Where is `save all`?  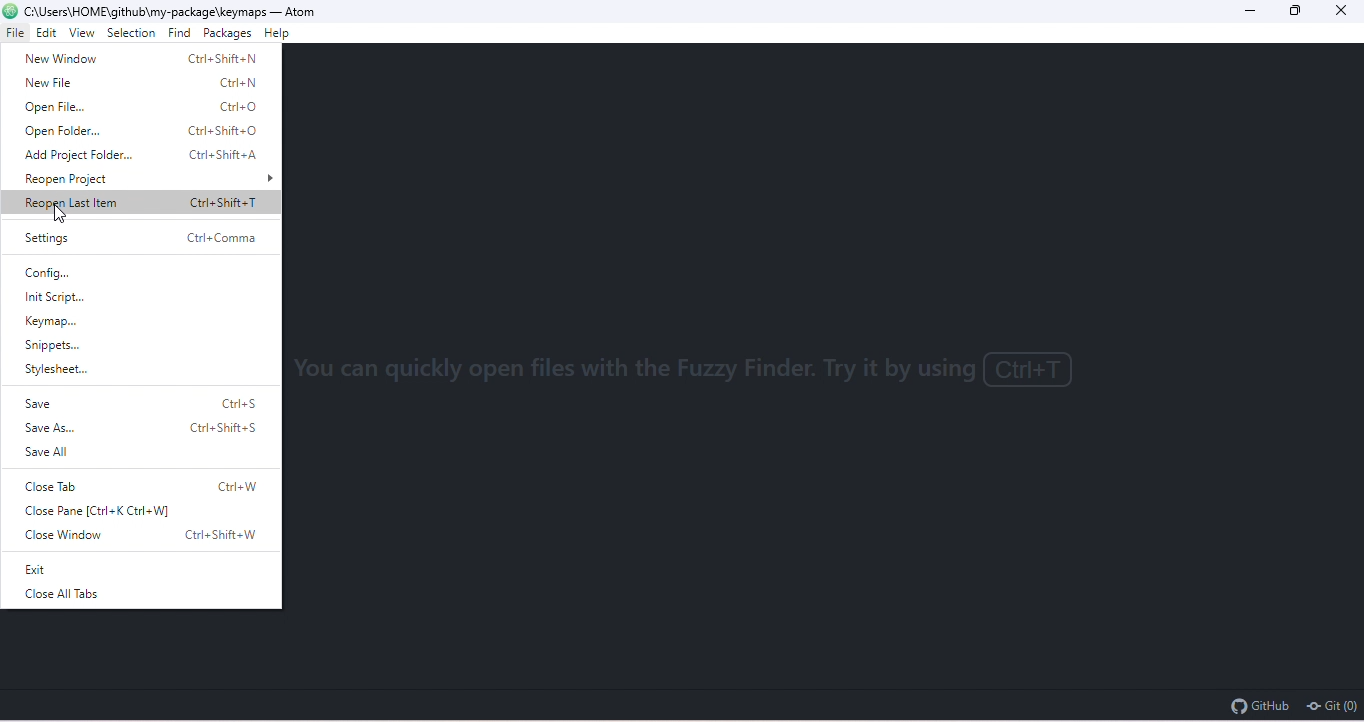
save all is located at coordinates (97, 456).